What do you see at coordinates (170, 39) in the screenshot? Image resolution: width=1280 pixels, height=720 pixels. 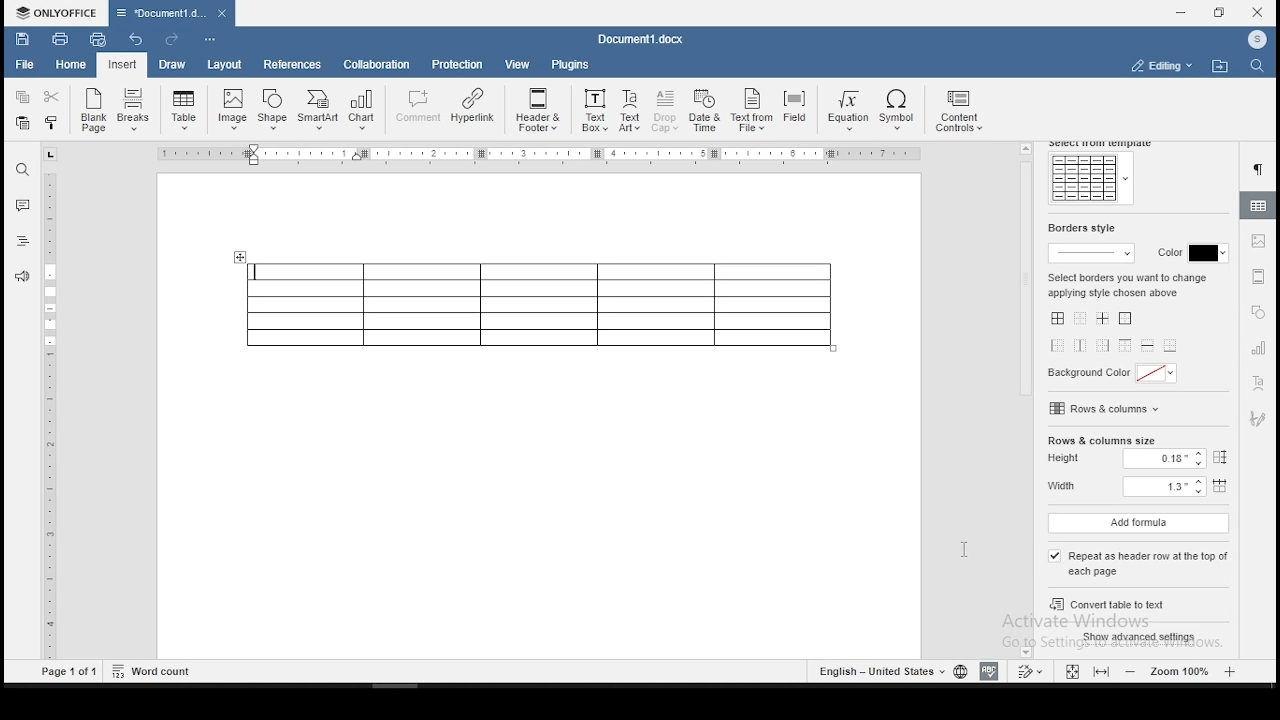 I see `redo` at bounding box center [170, 39].